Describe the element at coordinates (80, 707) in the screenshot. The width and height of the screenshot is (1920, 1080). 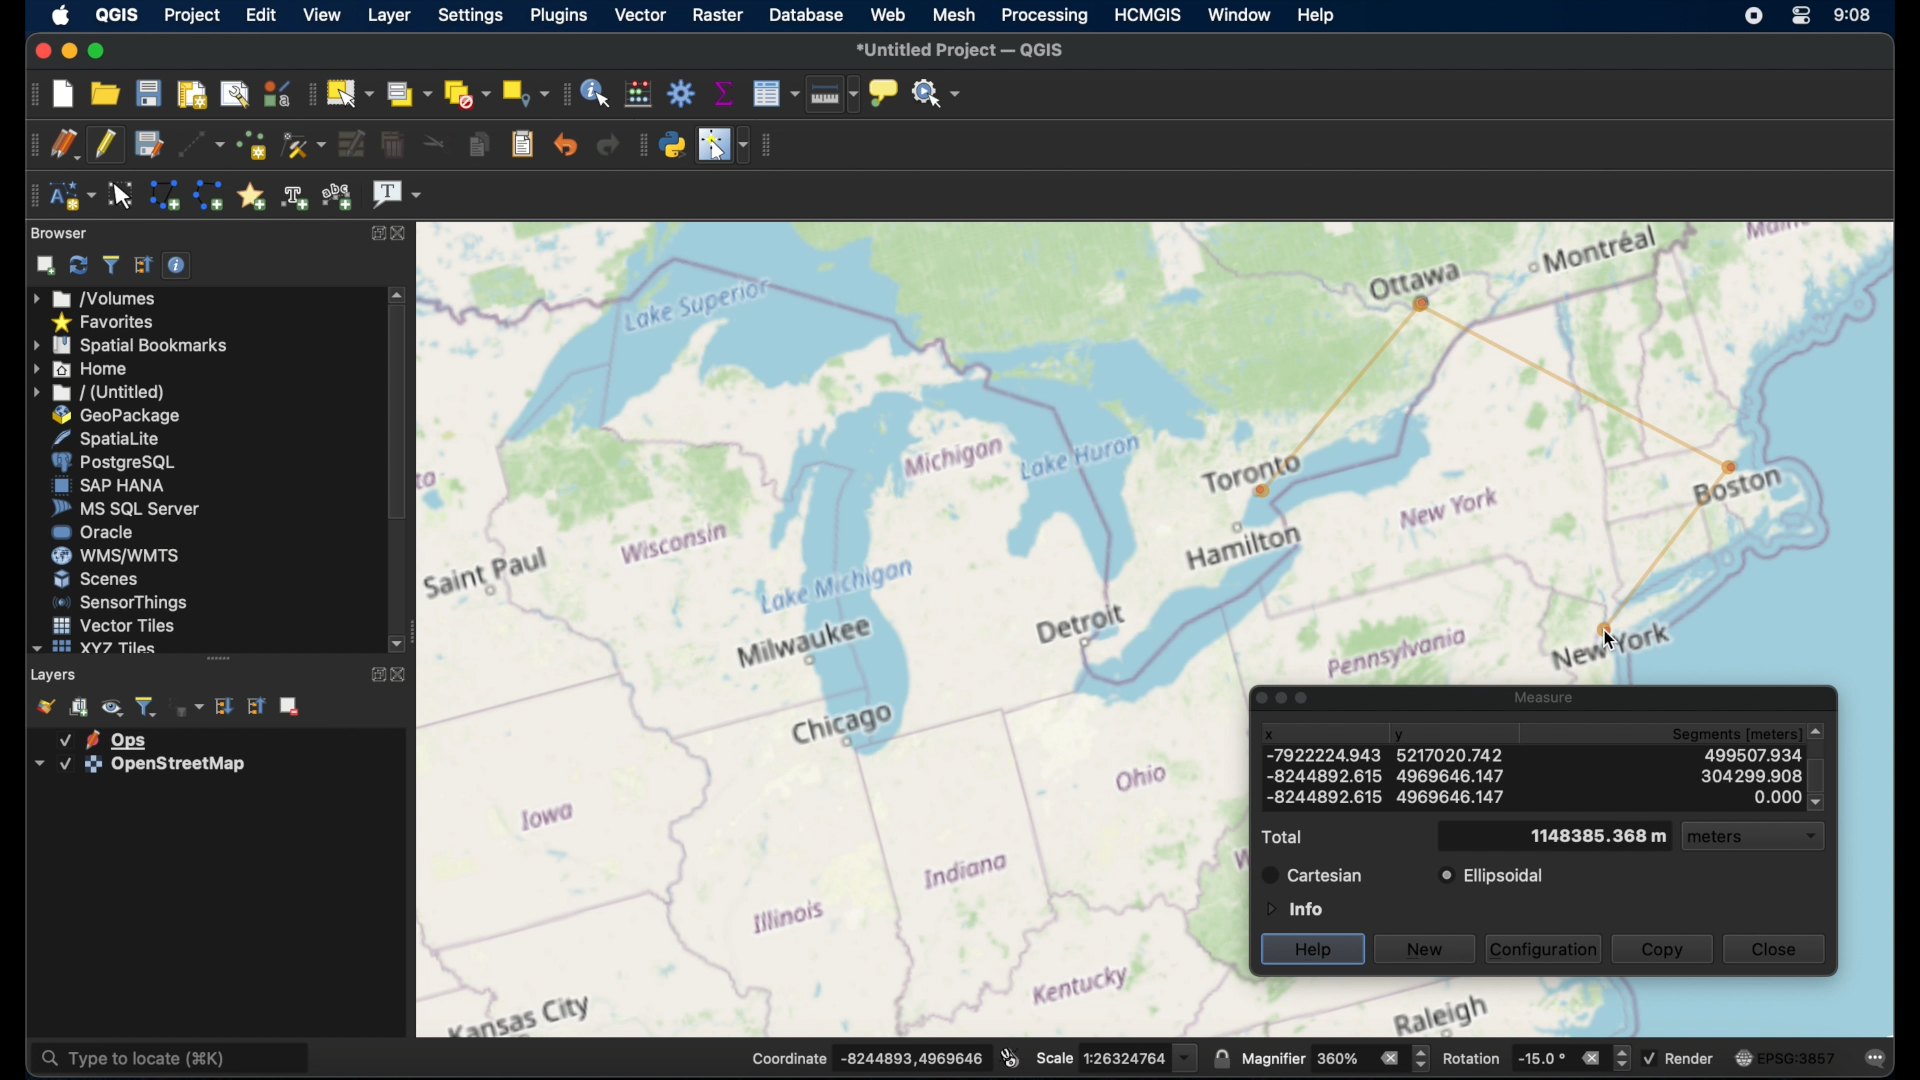
I see `add group` at that location.